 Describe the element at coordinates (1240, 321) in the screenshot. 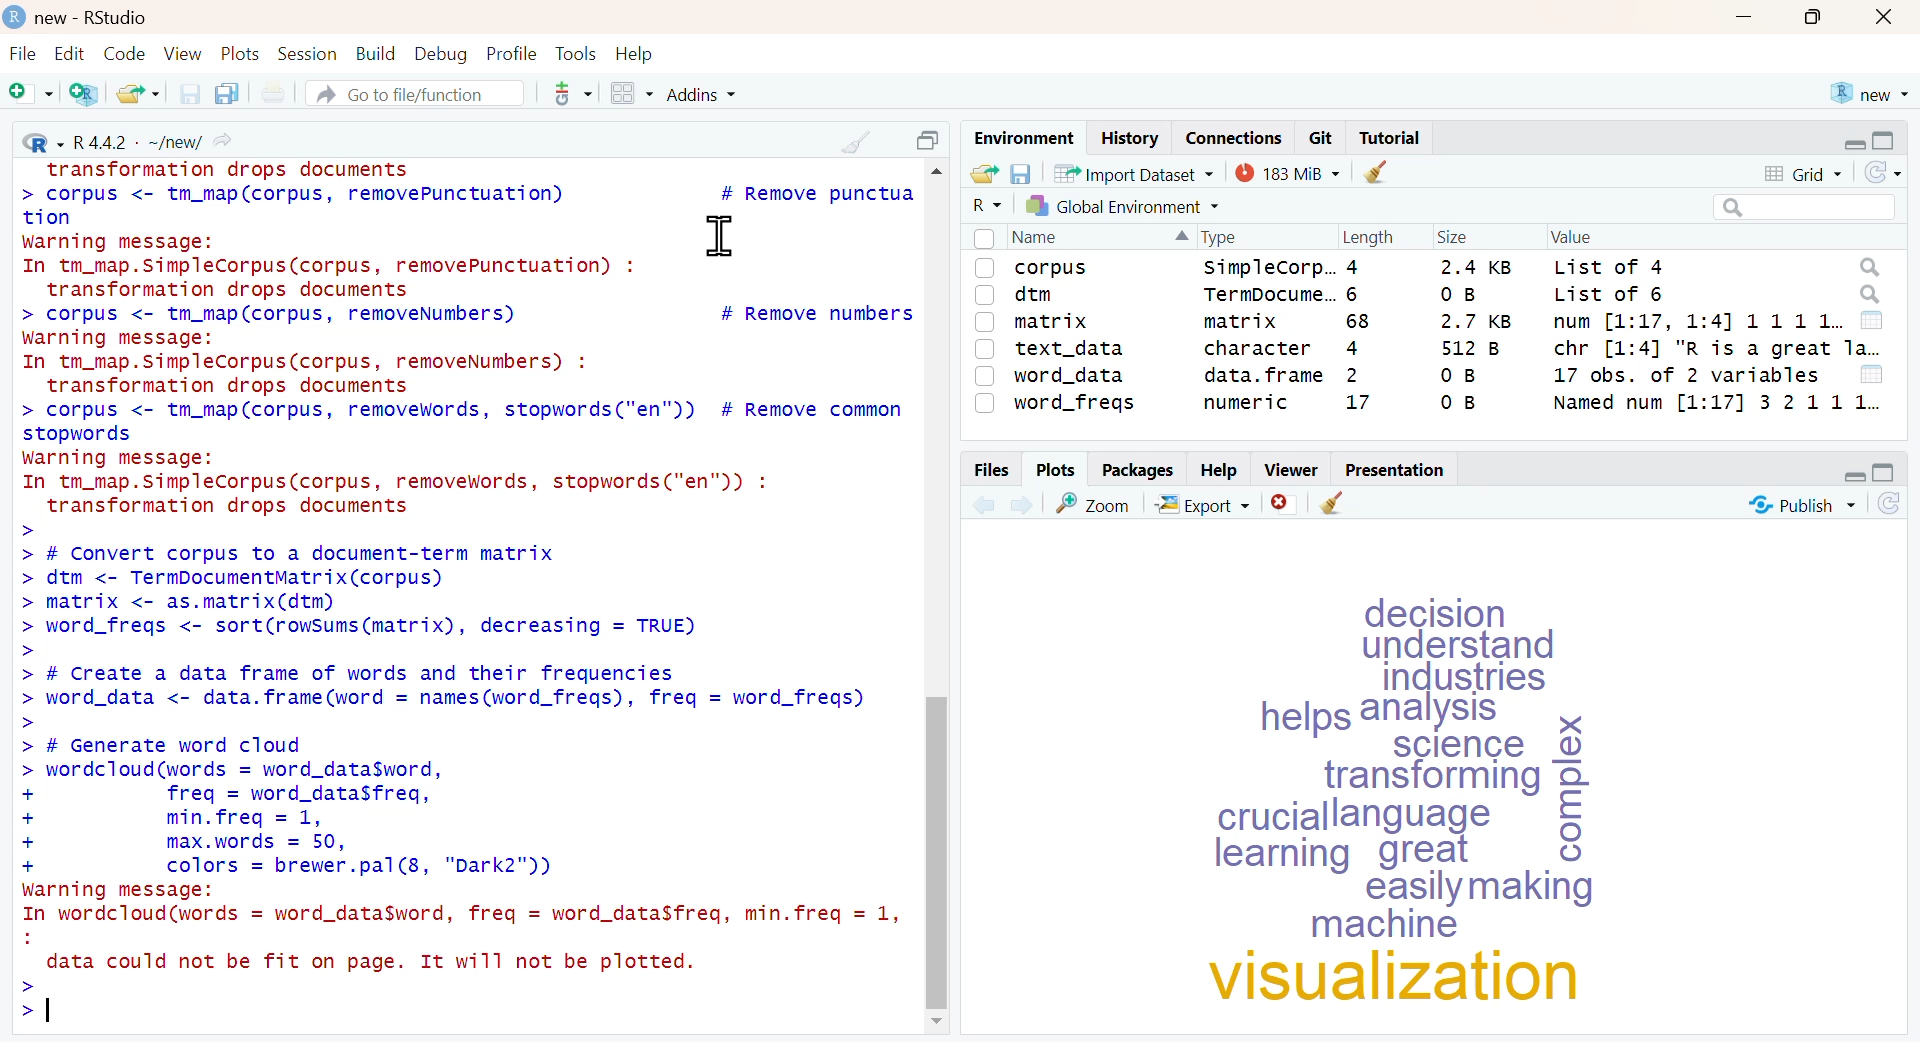

I see `matrix` at that location.